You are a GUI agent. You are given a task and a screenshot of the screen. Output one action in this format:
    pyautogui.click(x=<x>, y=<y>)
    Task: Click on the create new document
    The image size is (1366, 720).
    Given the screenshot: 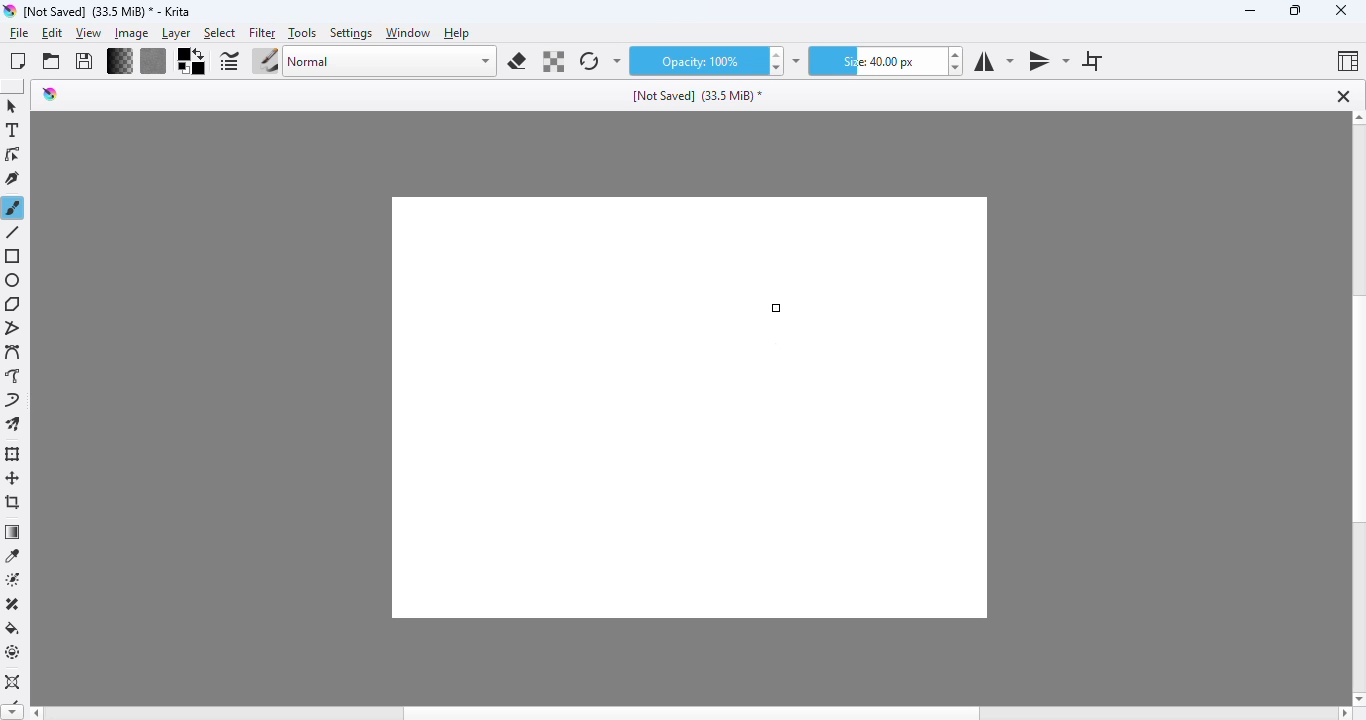 What is the action you would take?
    pyautogui.click(x=18, y=61)
    